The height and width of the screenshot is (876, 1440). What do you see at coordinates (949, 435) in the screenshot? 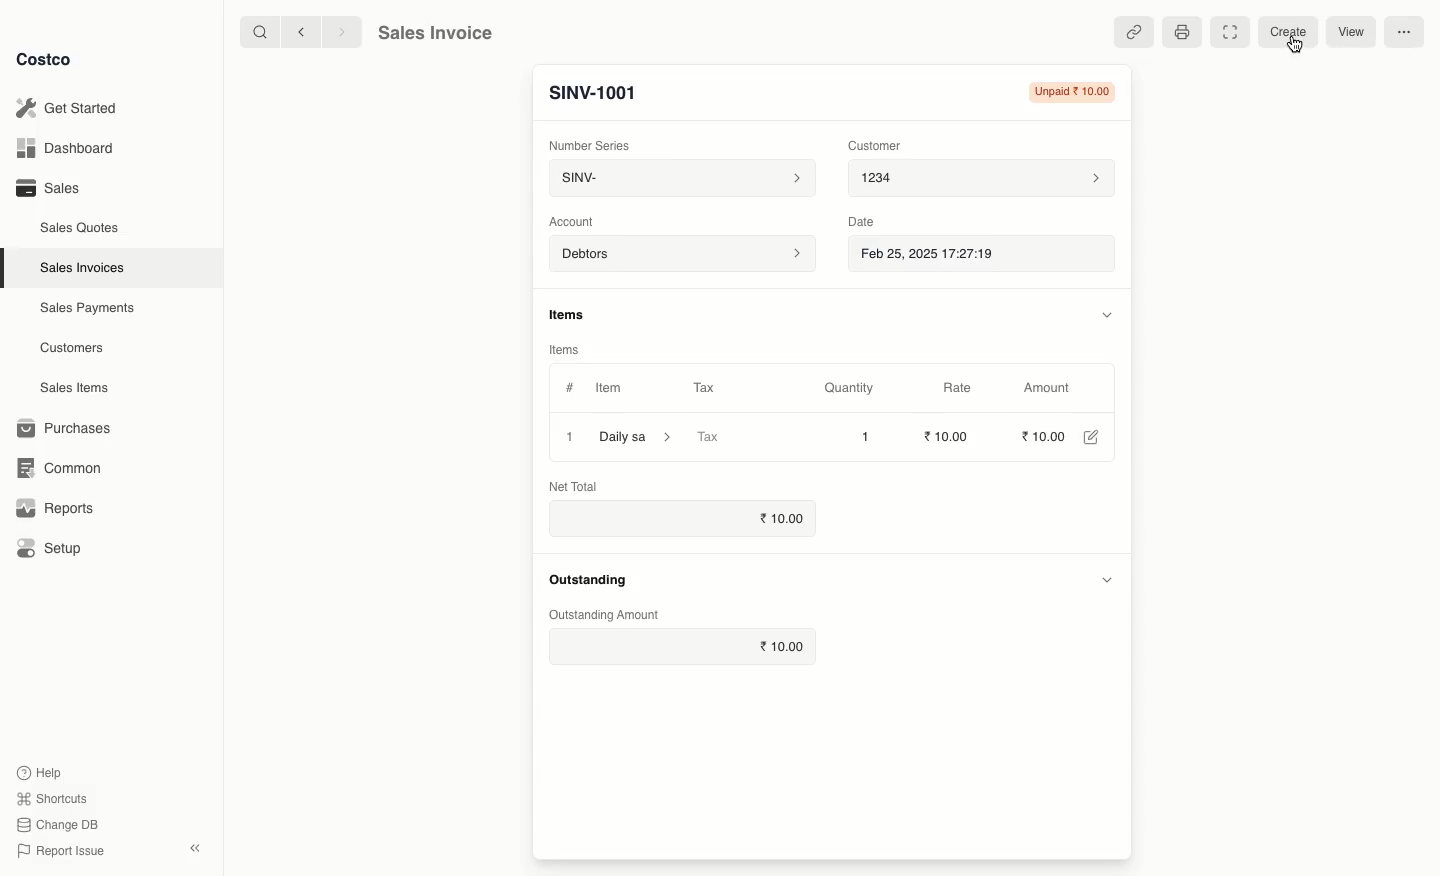
I see `10.00` at bounding box center [949, 435].